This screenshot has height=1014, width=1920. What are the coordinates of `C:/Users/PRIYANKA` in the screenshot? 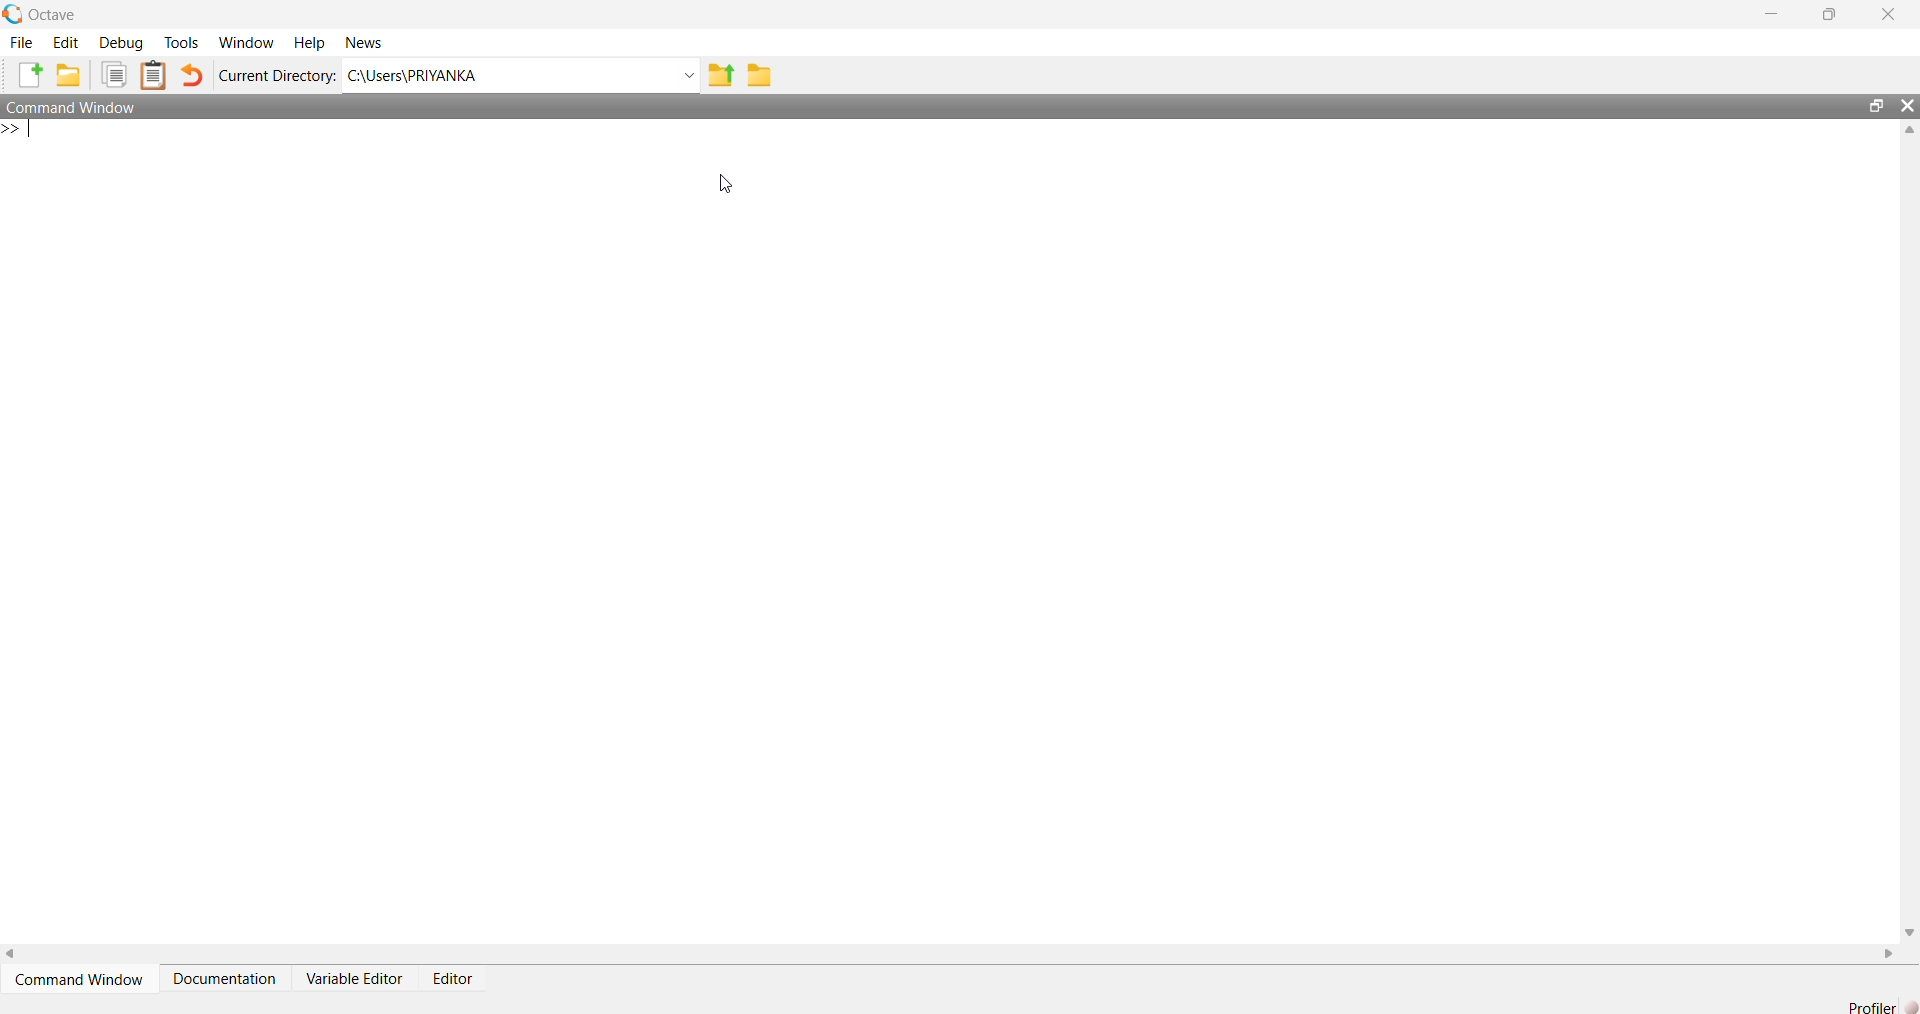 It's located at (509, 73).